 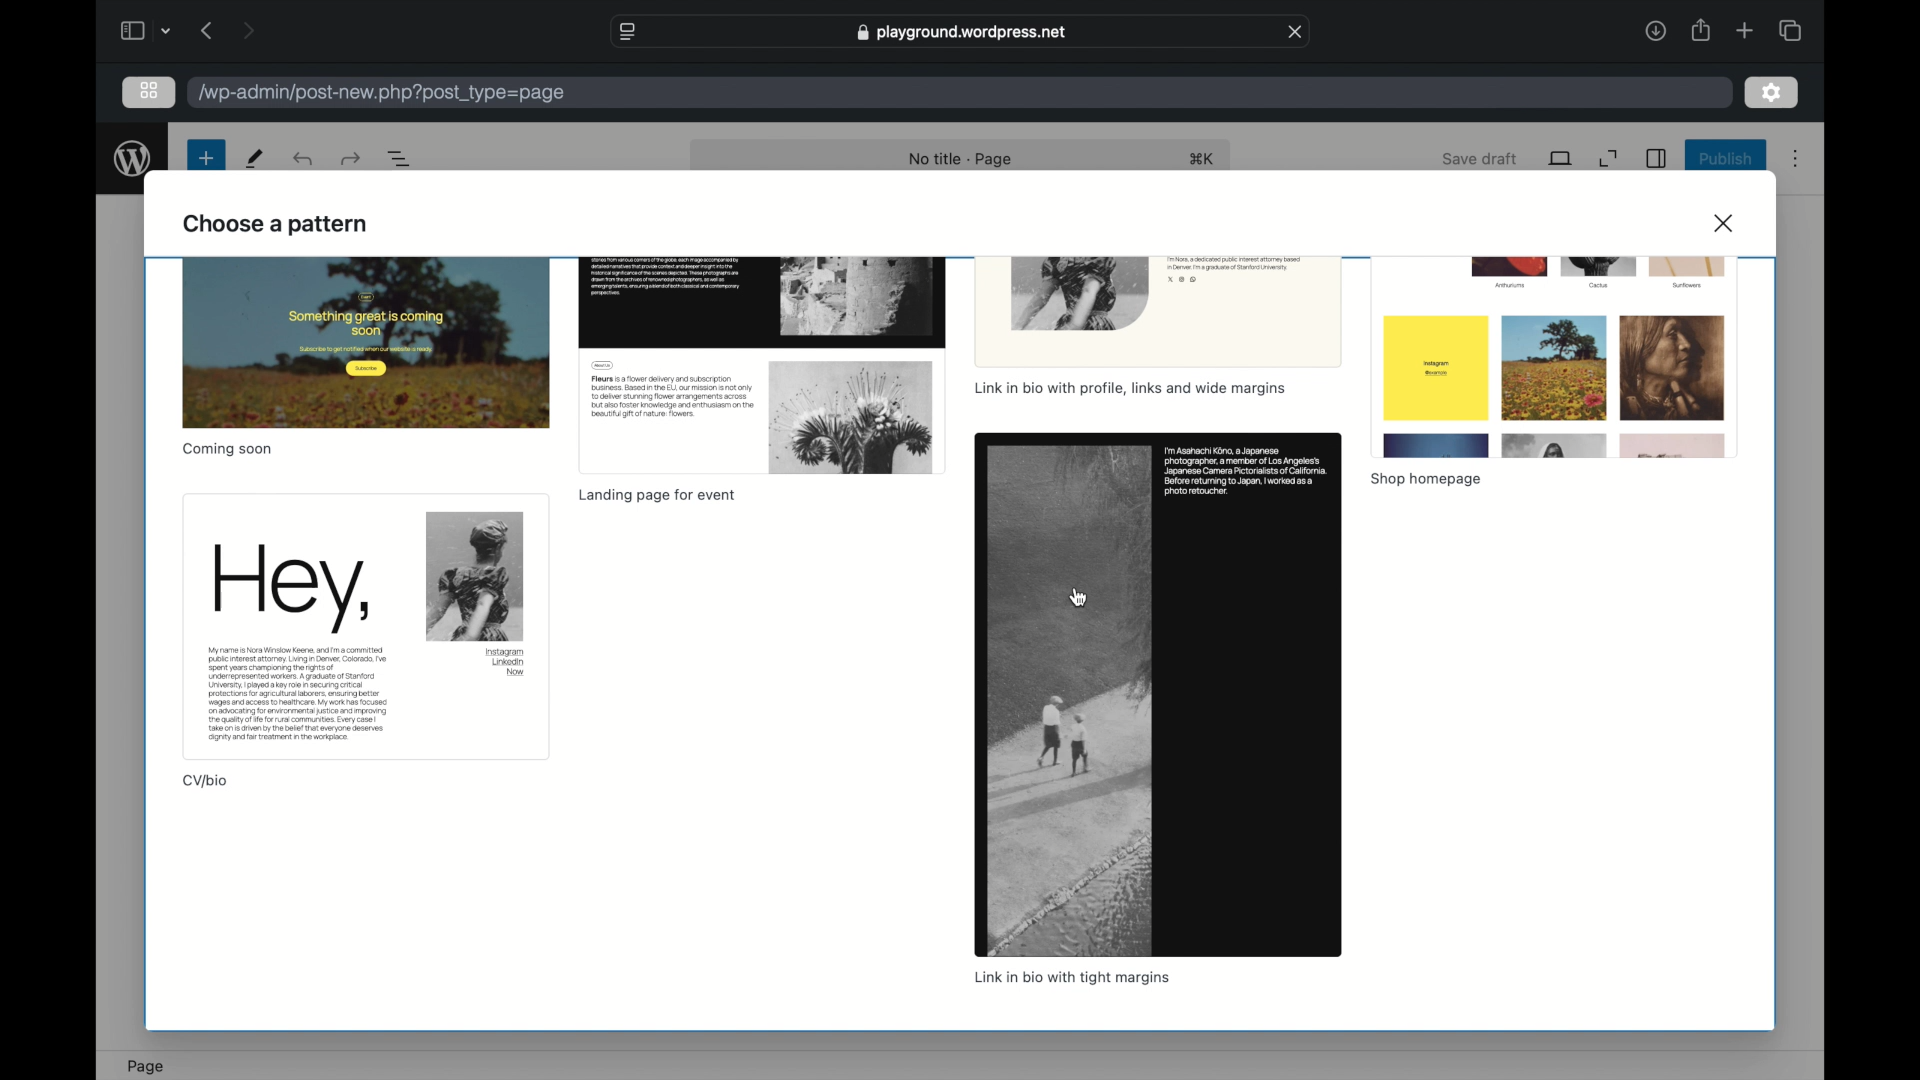 I want to click on link in bio, so click(x=1069, y=978).